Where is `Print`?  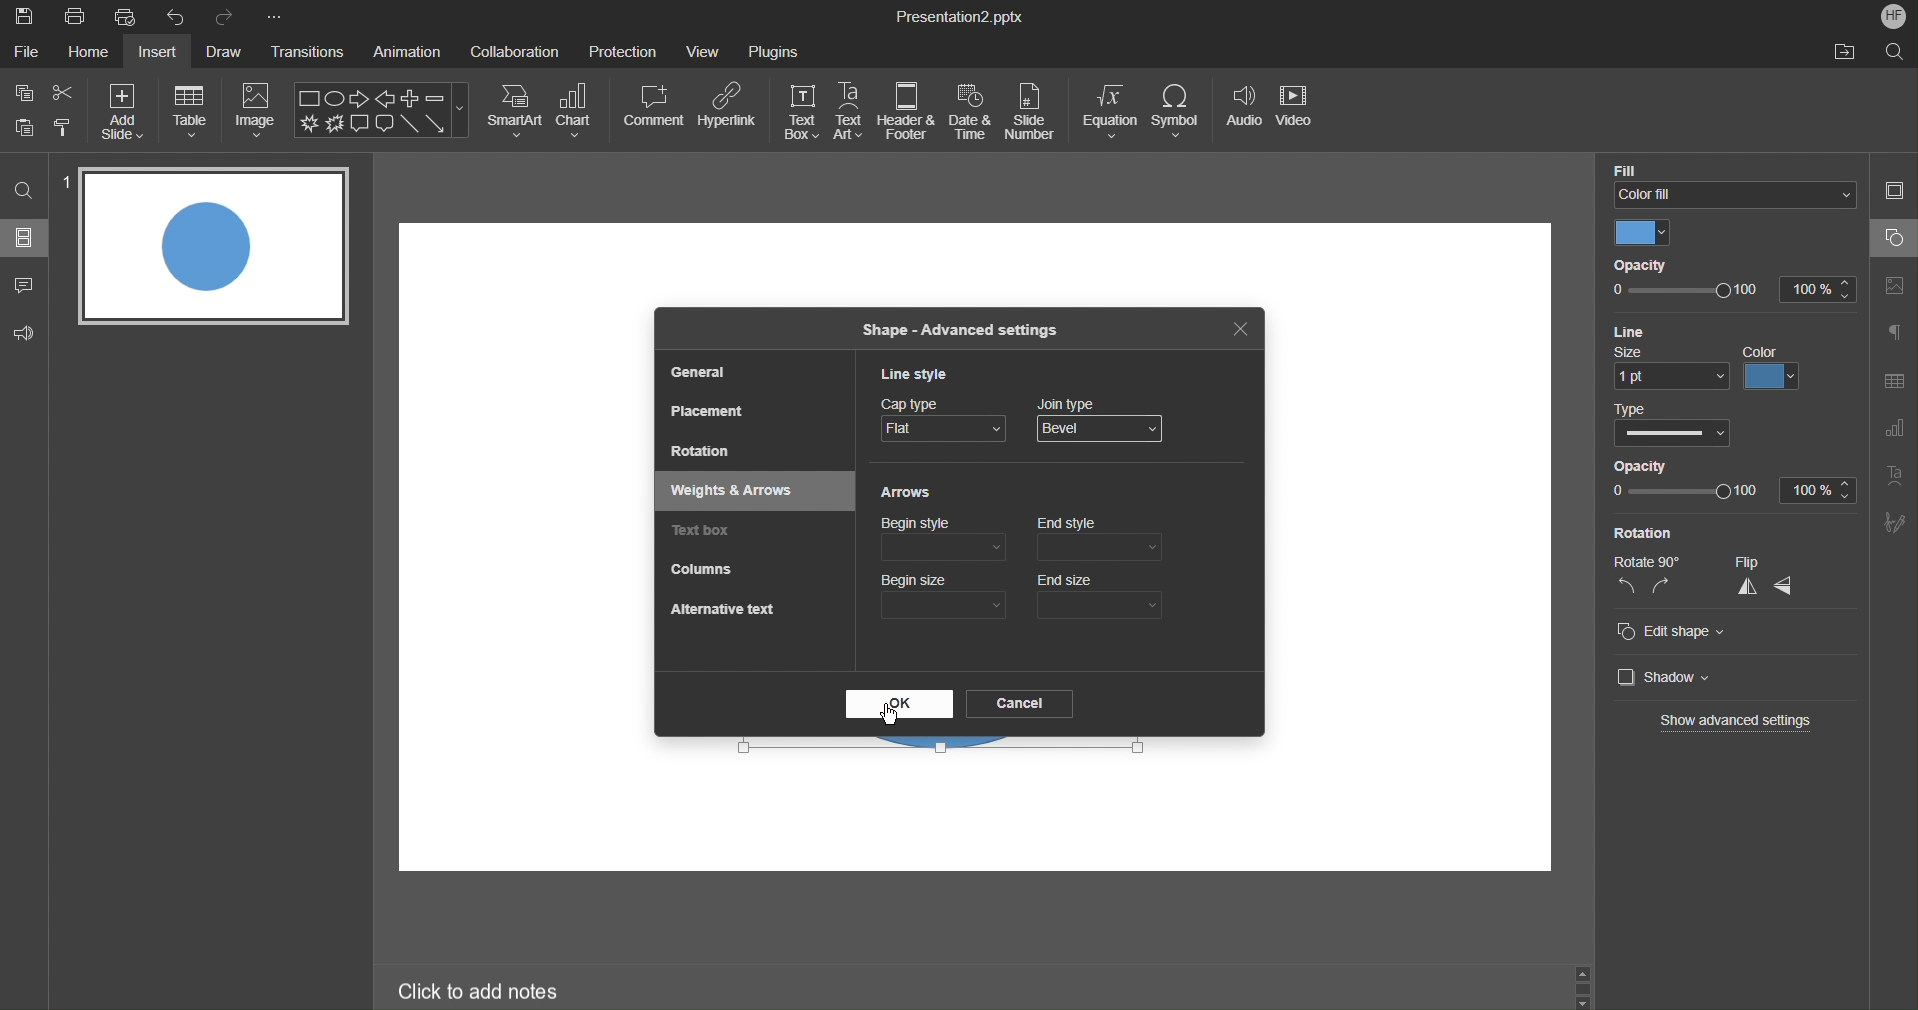 Print is located at coordinates (75, 18).